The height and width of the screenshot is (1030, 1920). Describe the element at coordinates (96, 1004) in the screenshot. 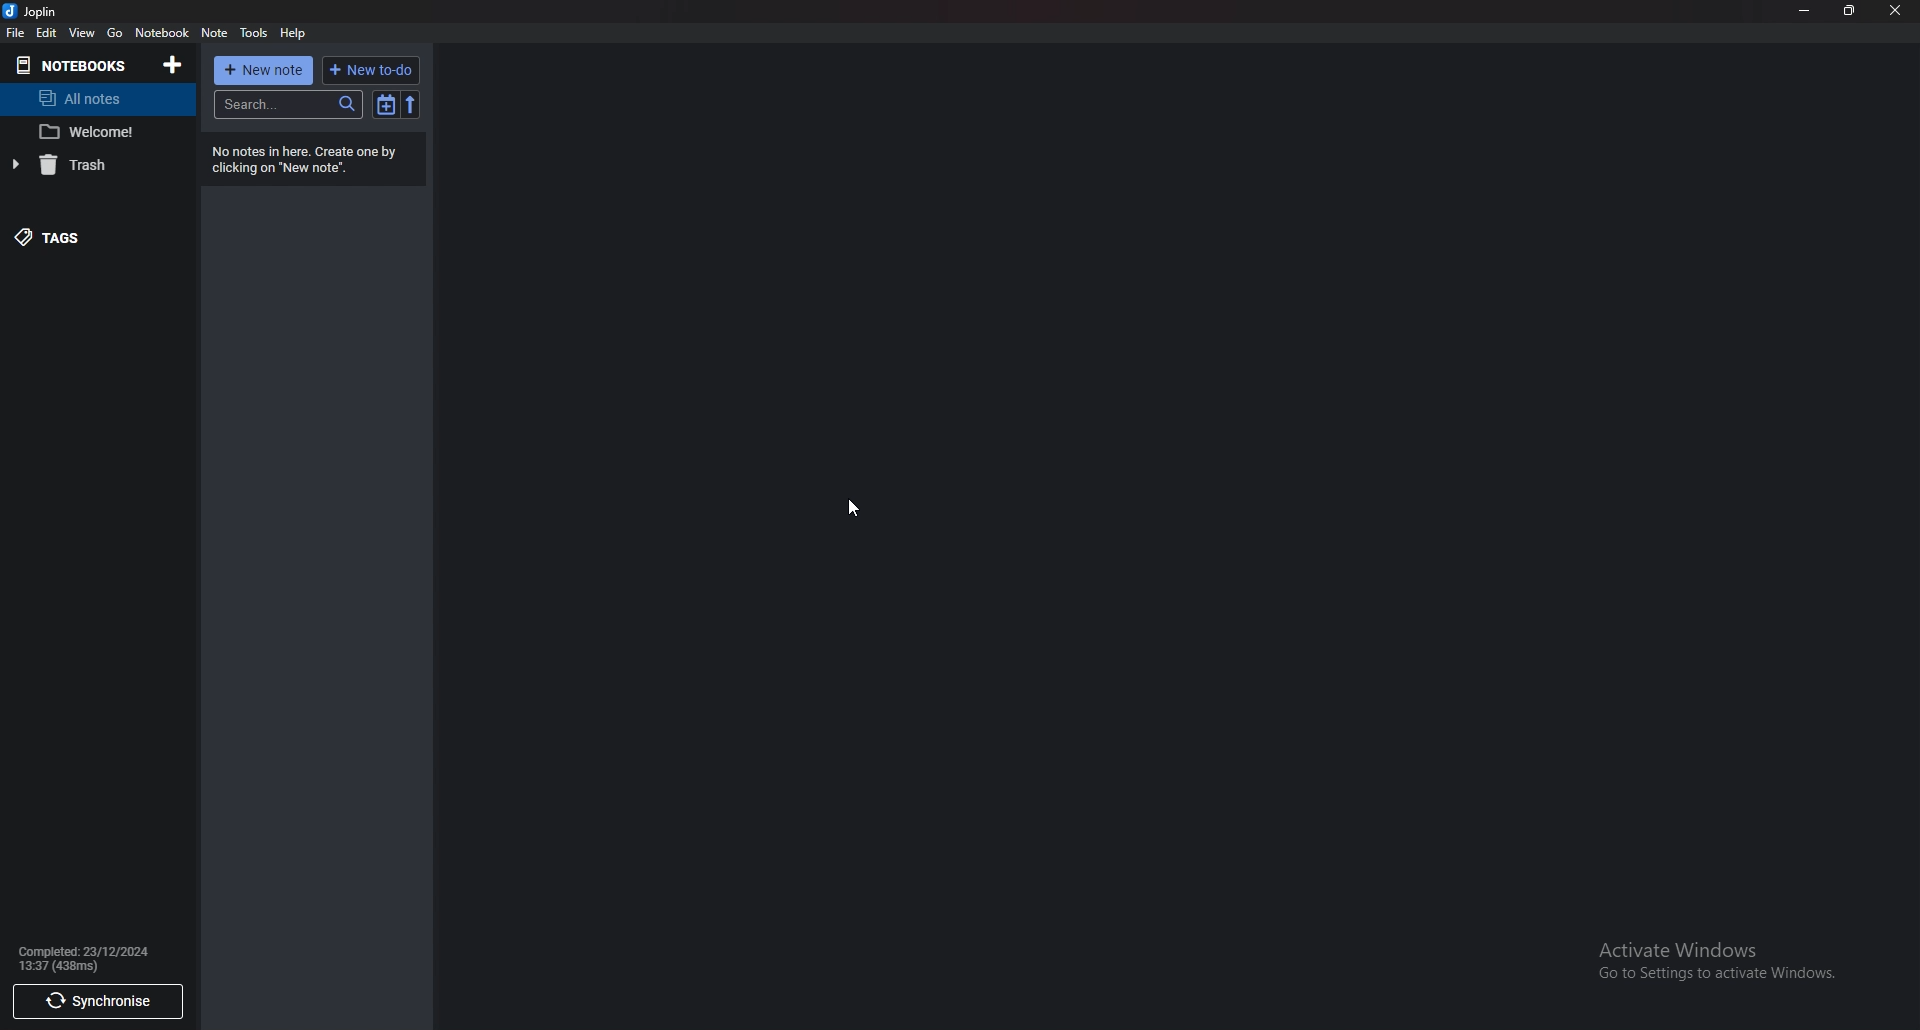

I see `Synchronize` at that location.